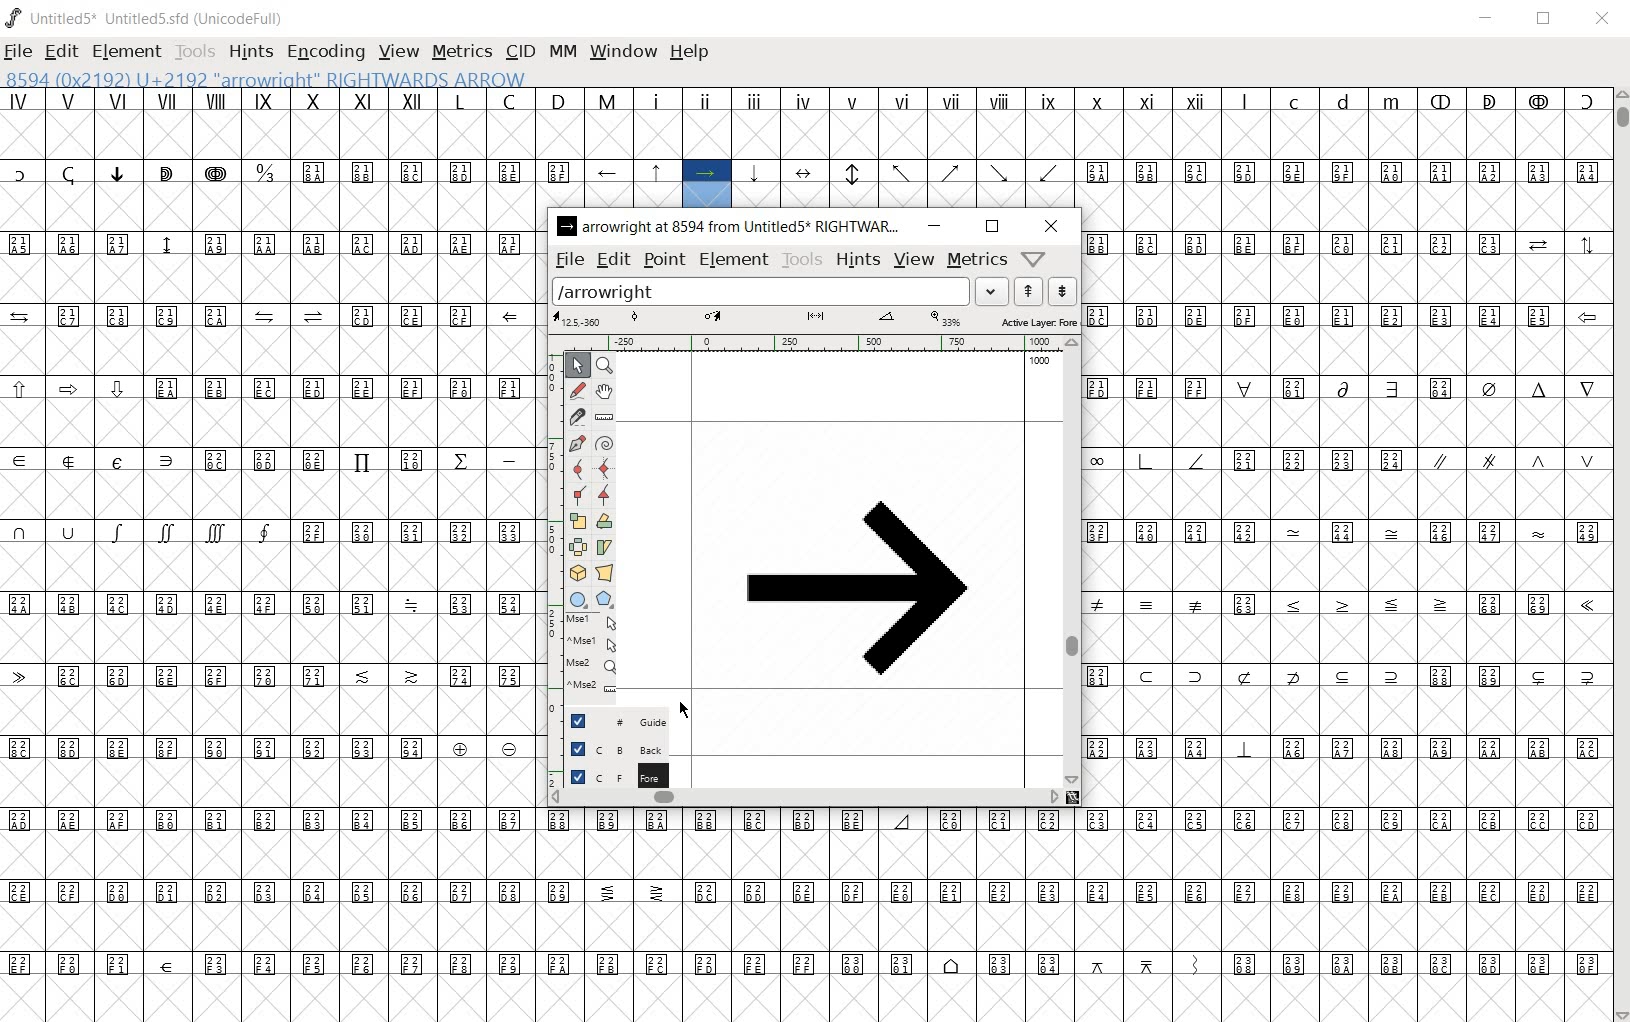 This screenshot has width=1630, height=1022. Describe the element at coordinates (607, 748) in the screenshot. I see `background` at that location.